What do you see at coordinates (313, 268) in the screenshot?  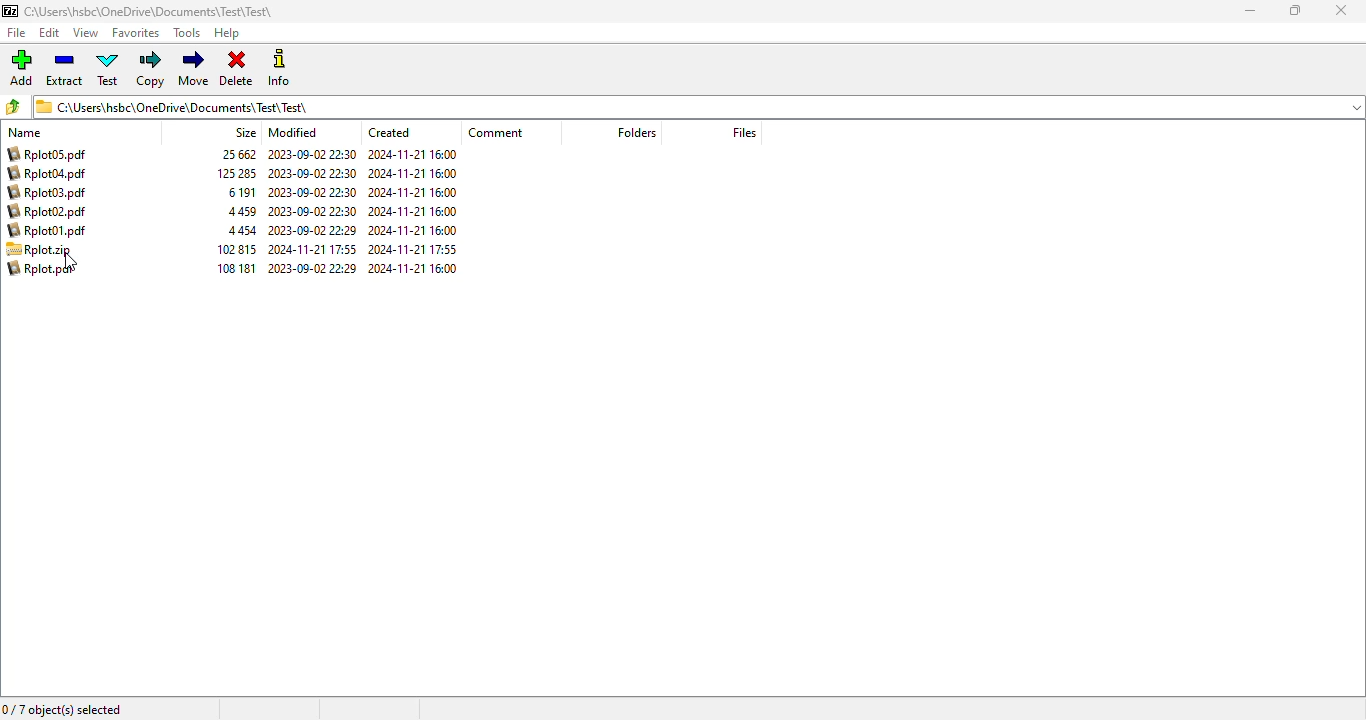 I see `2023-09-02 22:29` at bounding box center [313, 268].